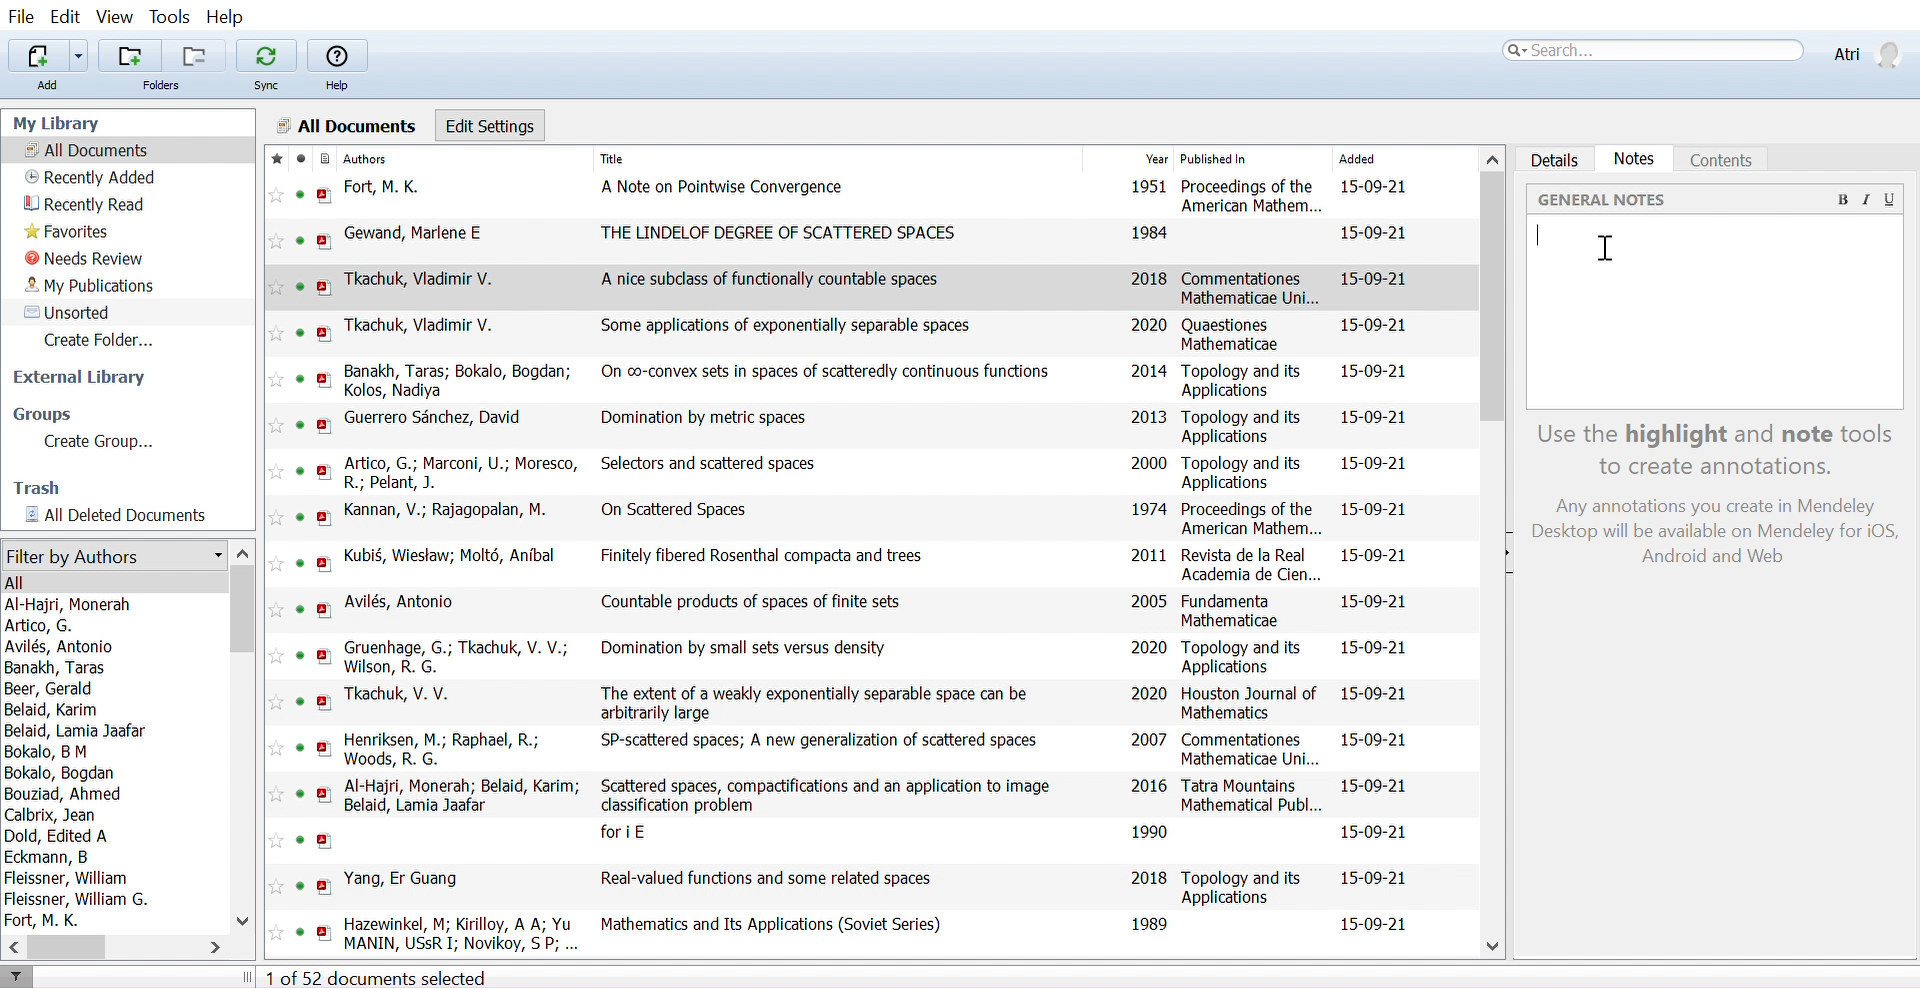 This screenshot has width=1920, height=988. I want to click on Fleissner, William, so click(67, 878).